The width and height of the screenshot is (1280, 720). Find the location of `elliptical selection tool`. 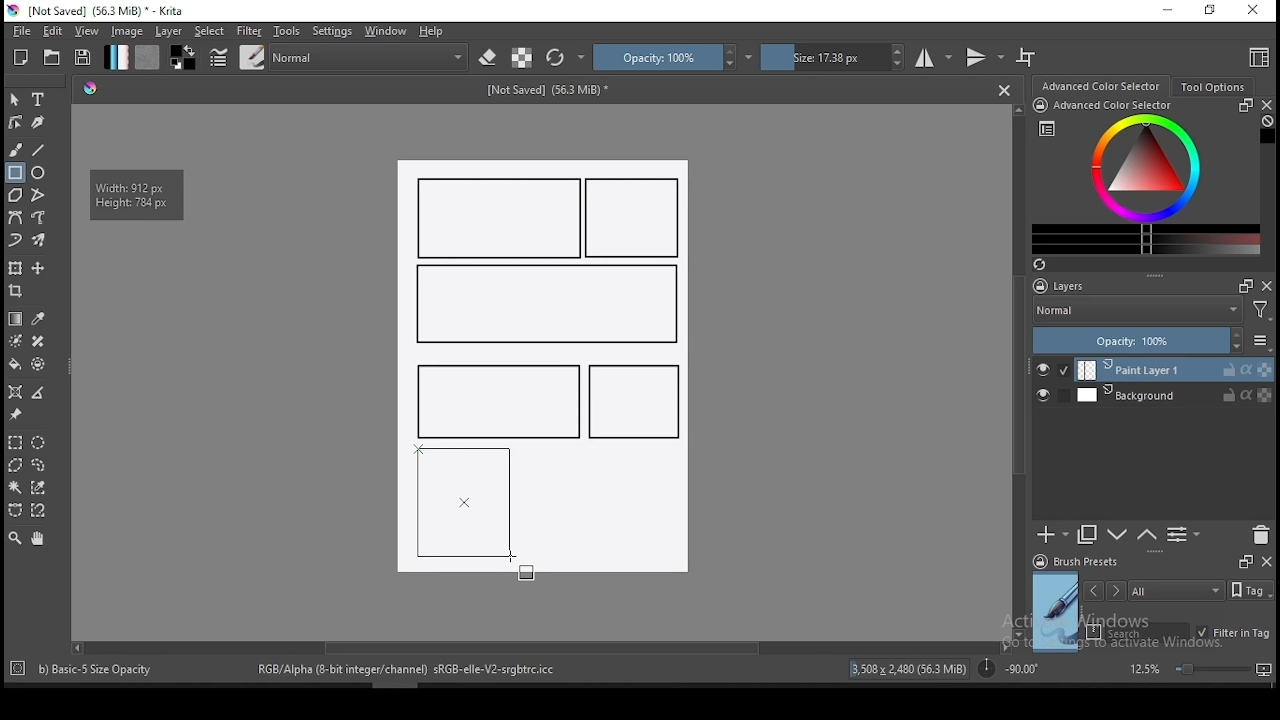

elliptical selection tool is located at coordinates (38, 443).